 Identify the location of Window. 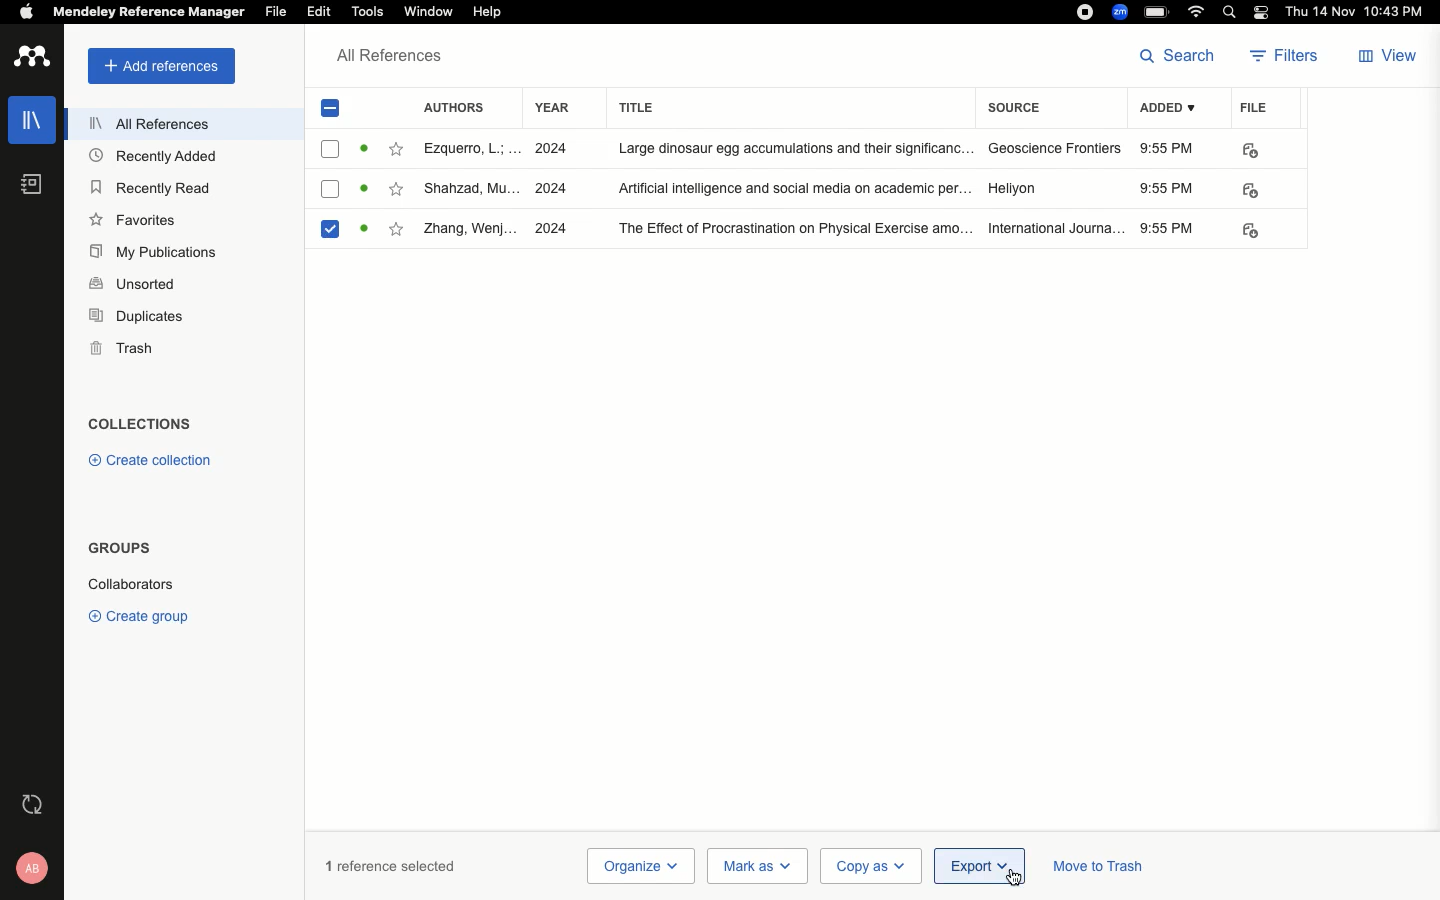
(428, 12).